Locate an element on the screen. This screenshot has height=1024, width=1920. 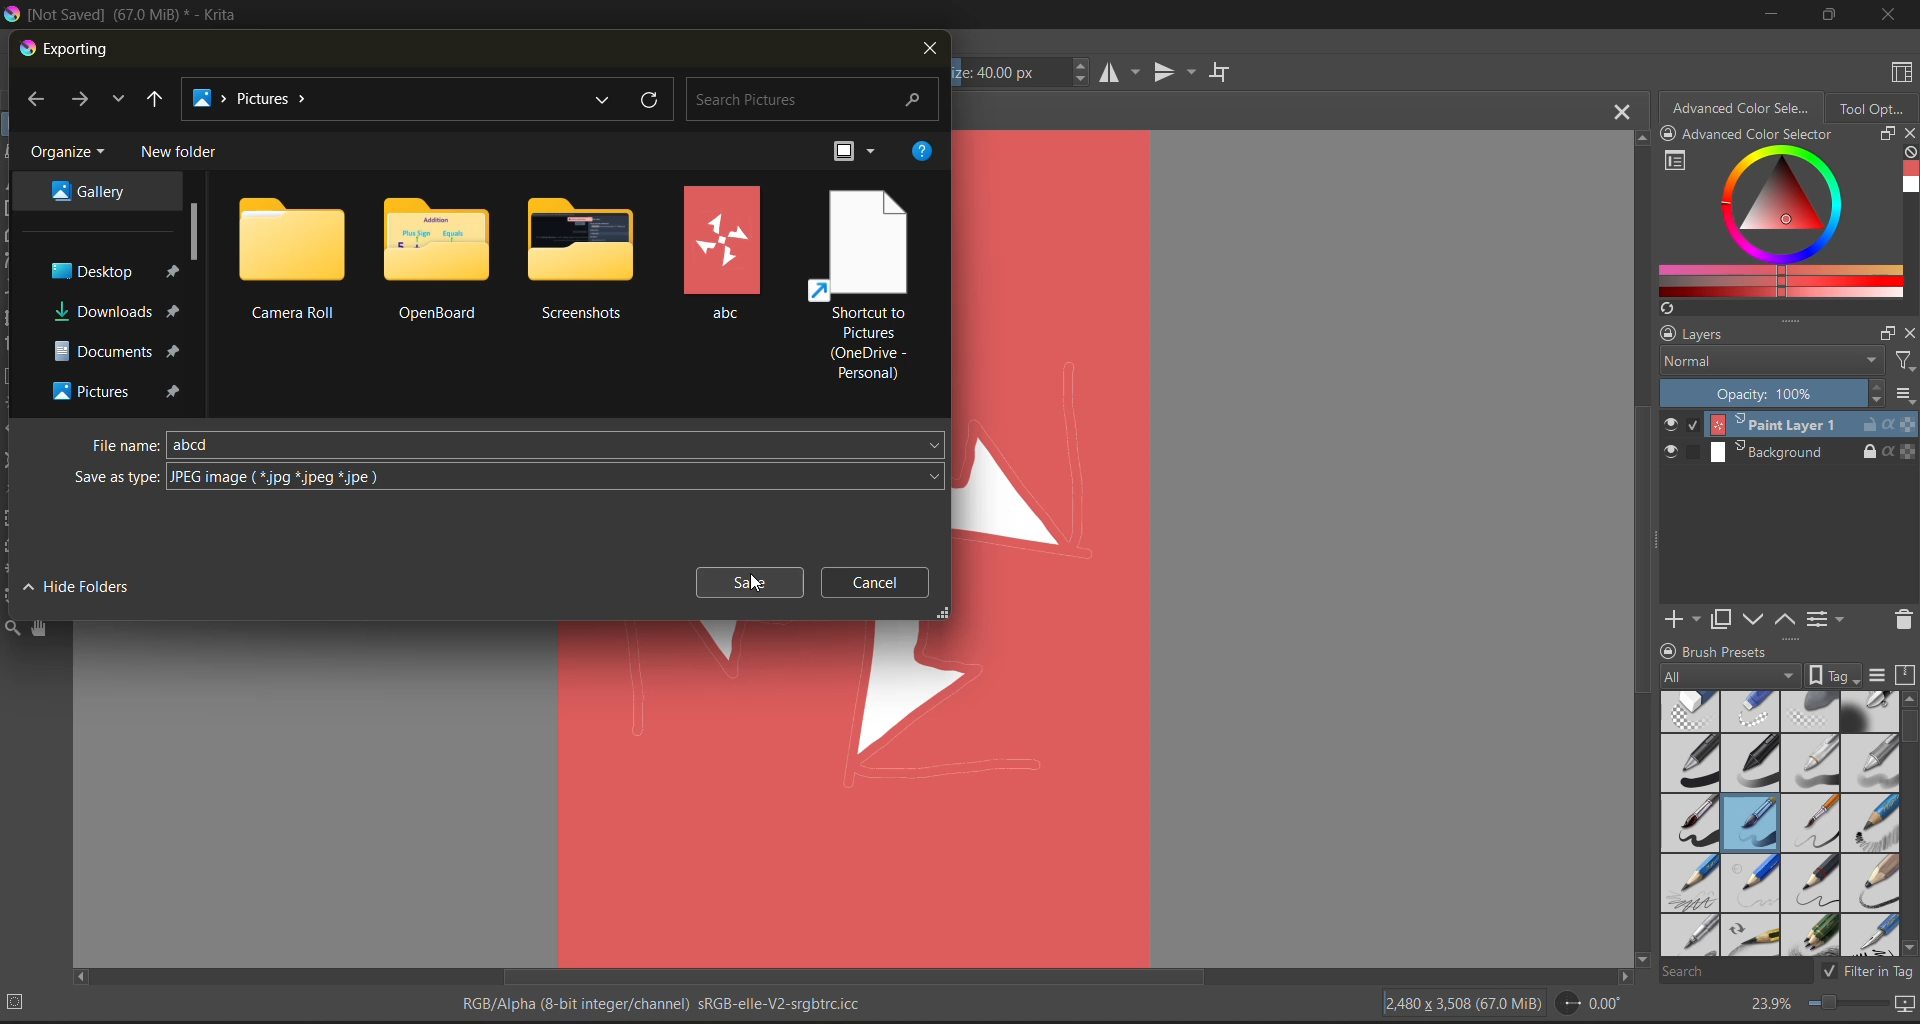
folders and files is located at coordinates (861, 285).